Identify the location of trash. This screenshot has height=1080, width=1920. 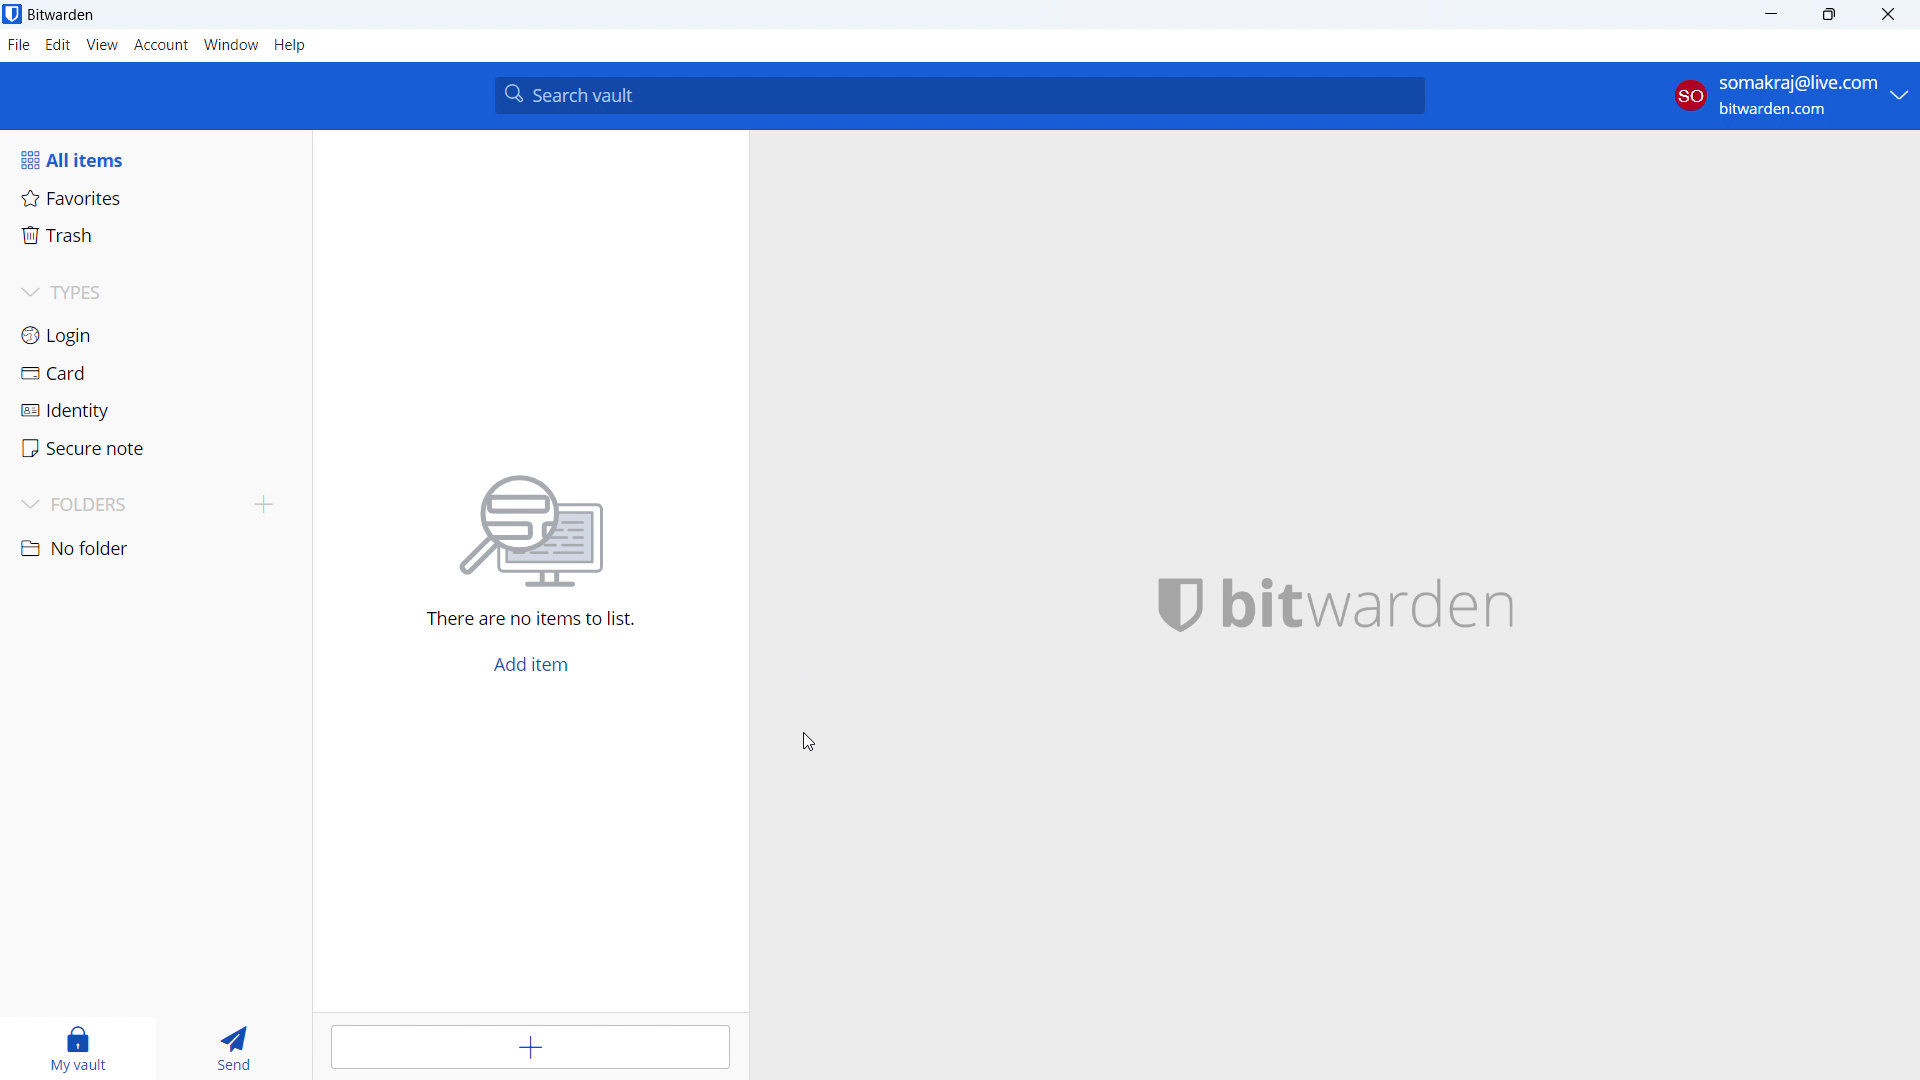
(153, 235).